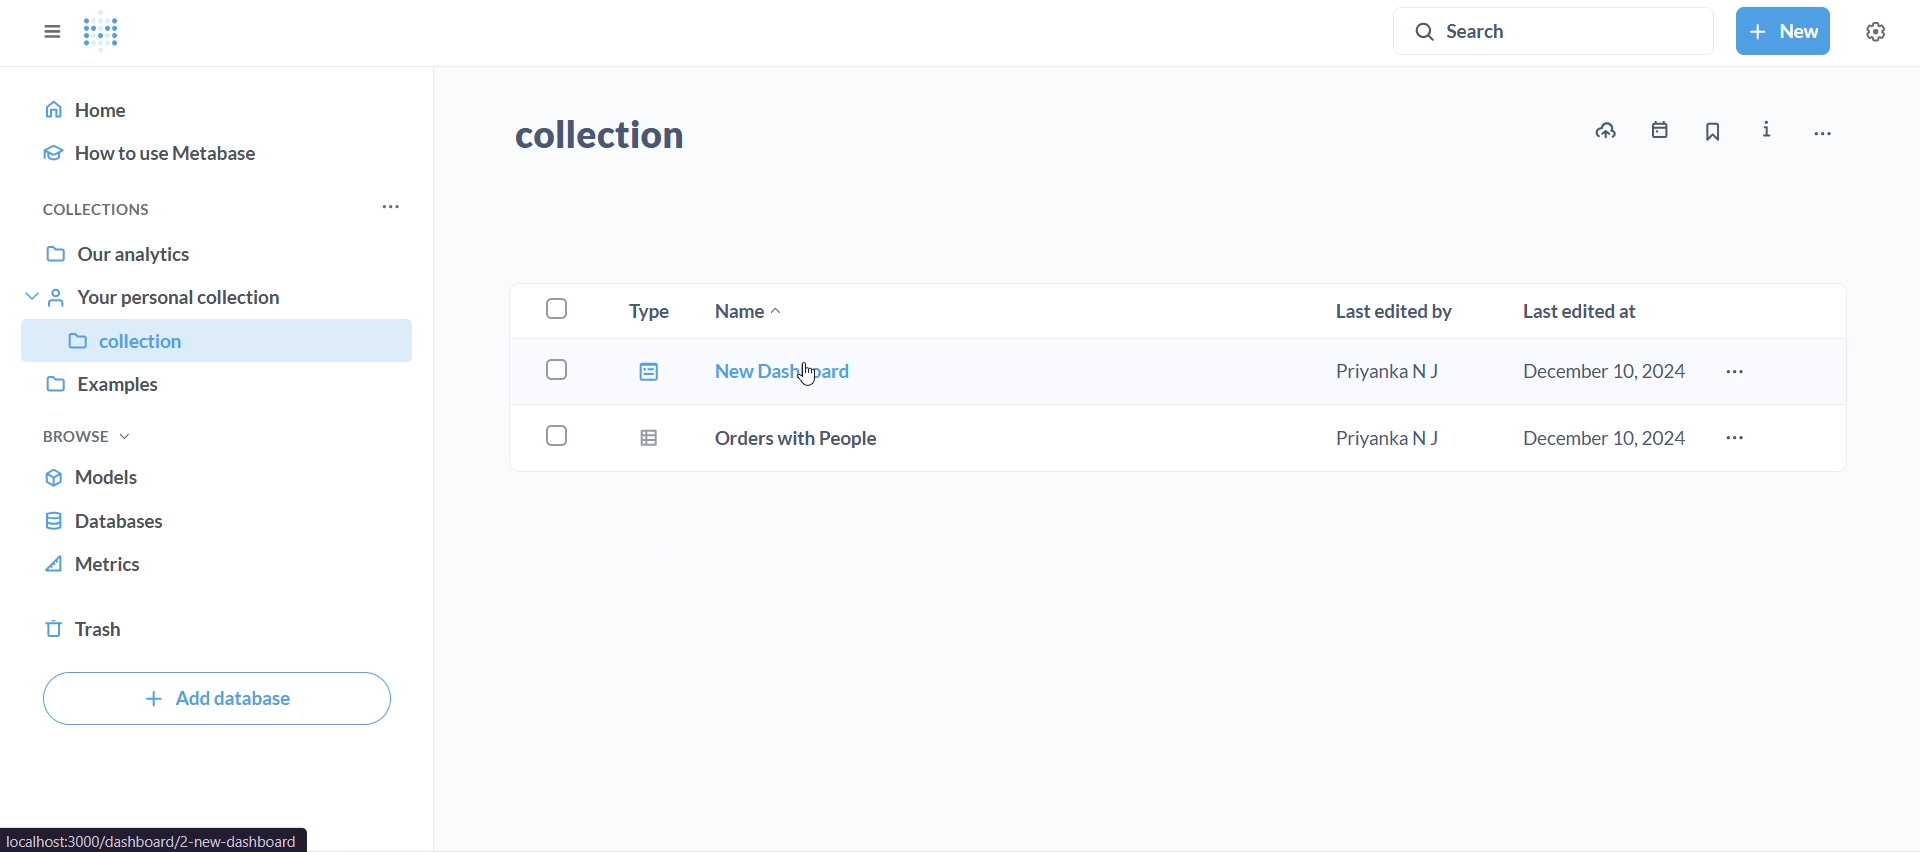 The width and height of the screenshot is (1920, 852). What do you see at coordinates (1734, 372) in the screenshot?
I see `more` at bounding box center [1734, 372].